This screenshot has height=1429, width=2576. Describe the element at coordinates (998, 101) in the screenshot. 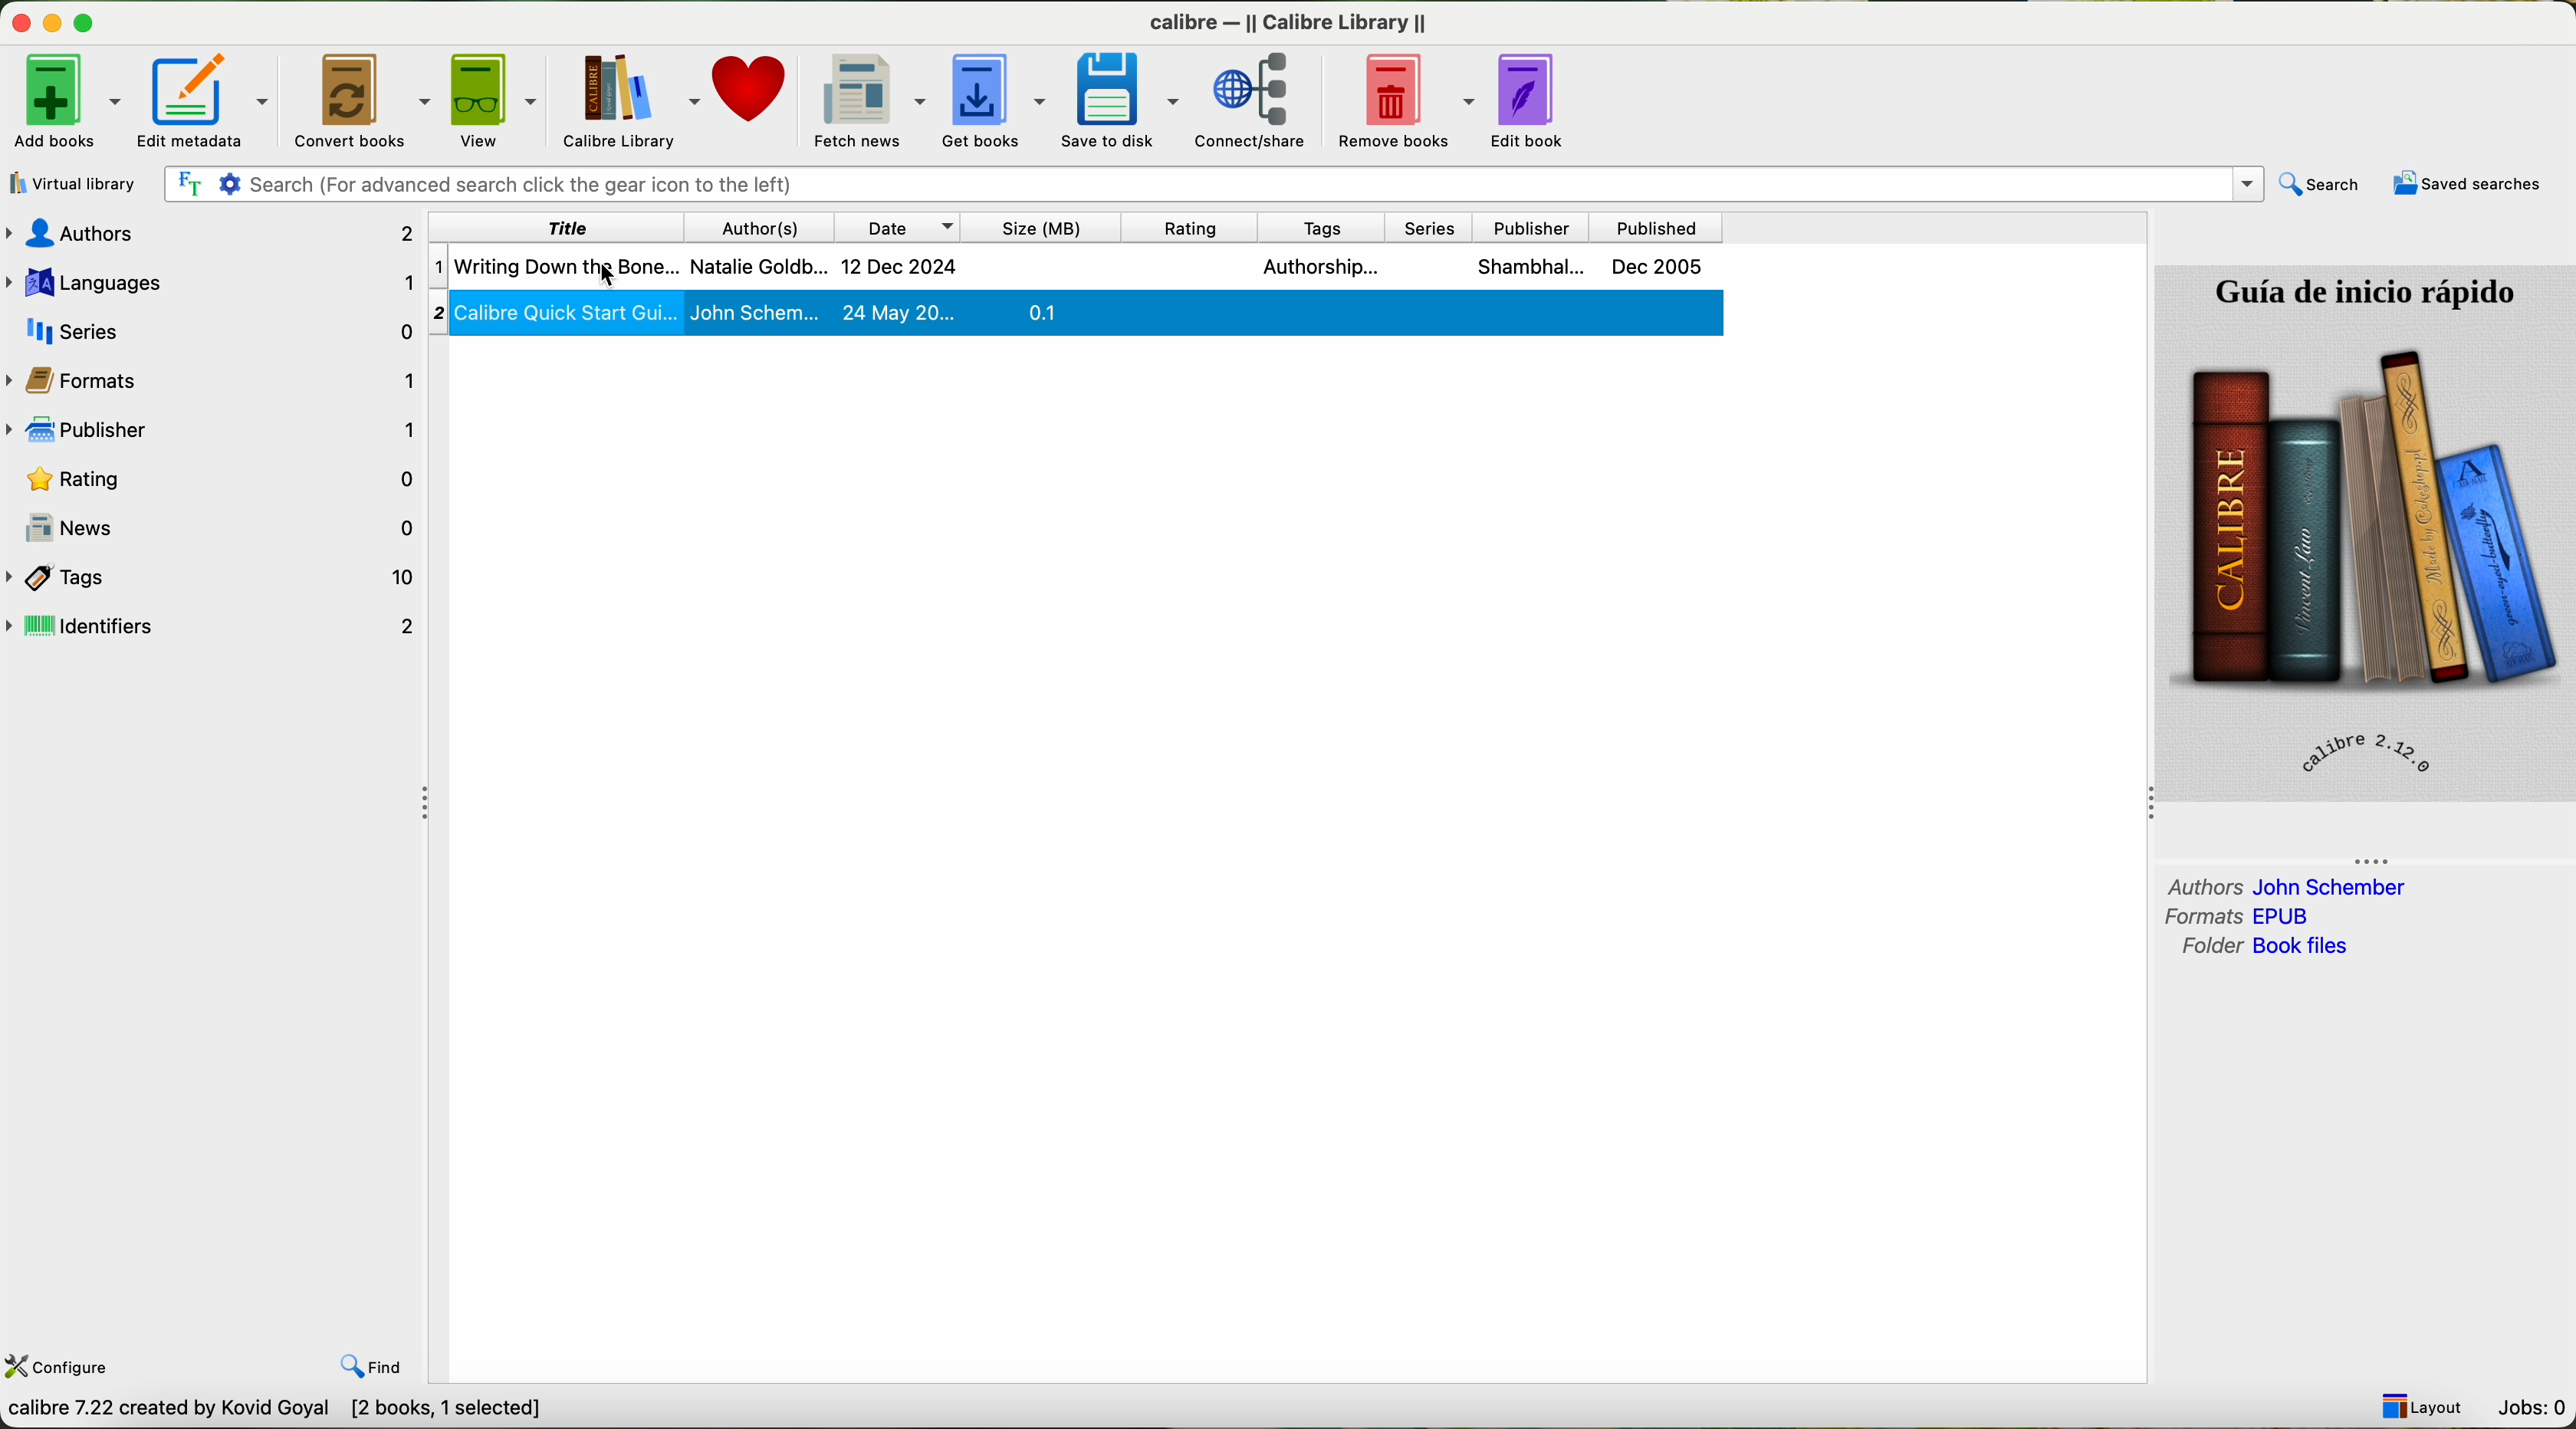

I see `get books` at that location.